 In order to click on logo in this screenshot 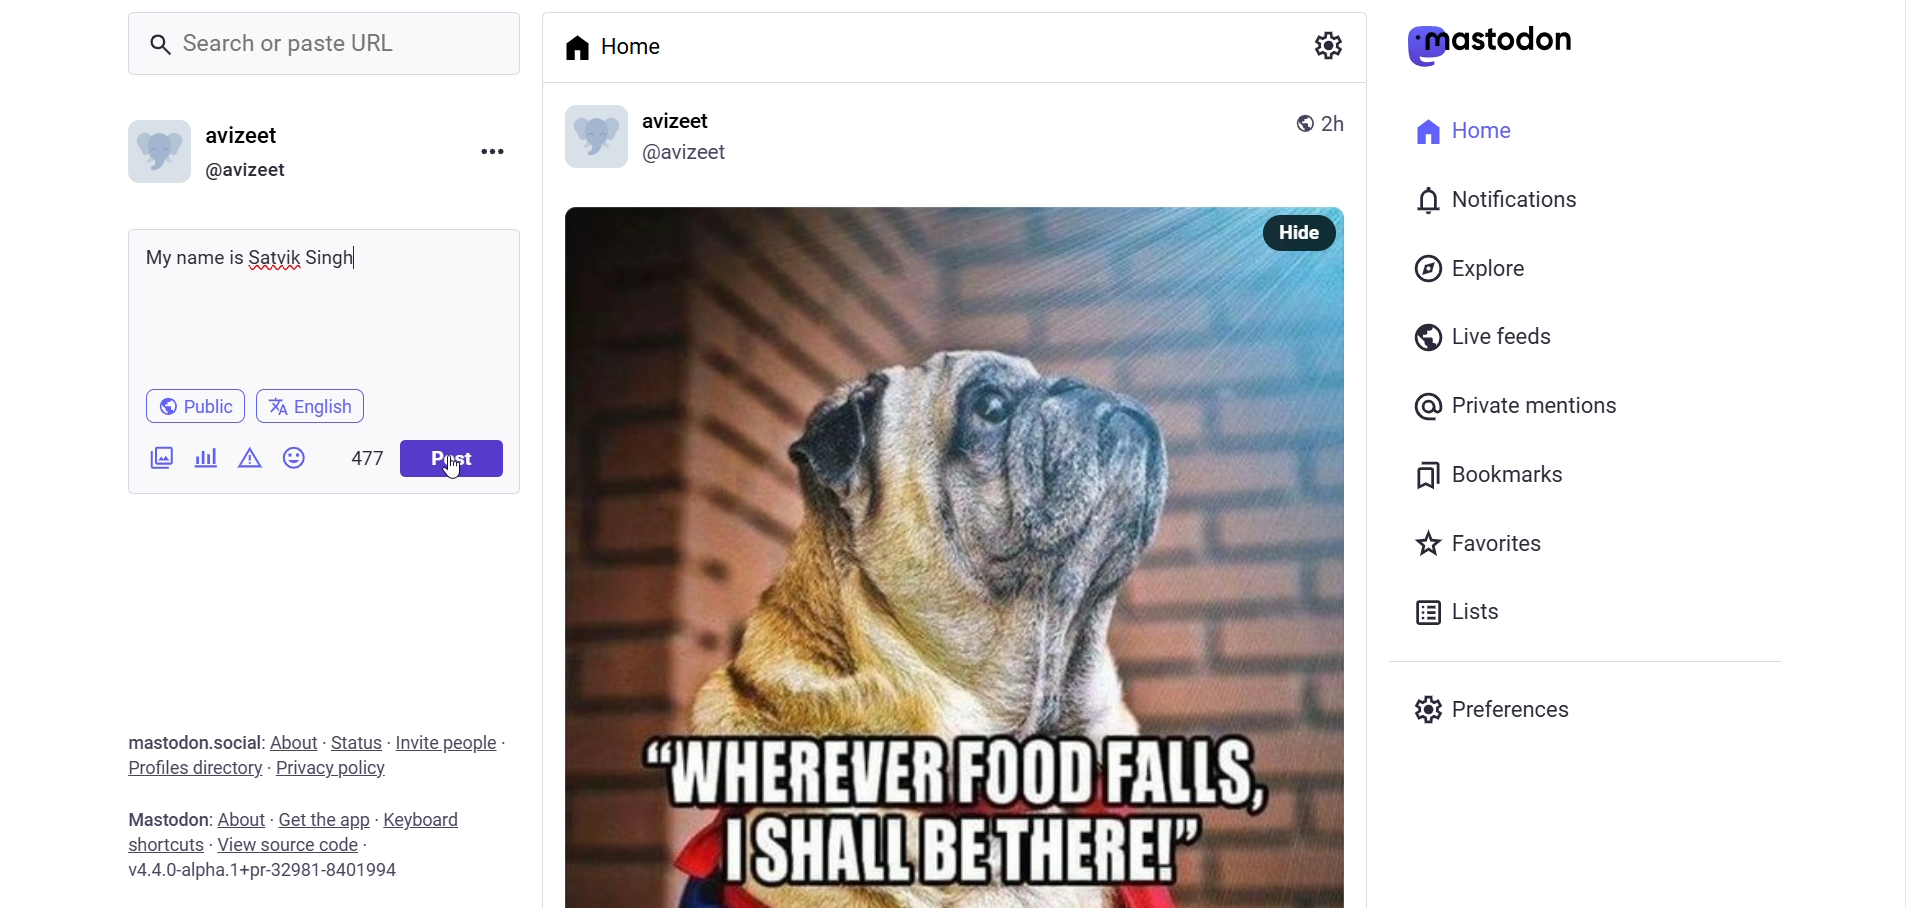, I will do `click(596, 134)`.